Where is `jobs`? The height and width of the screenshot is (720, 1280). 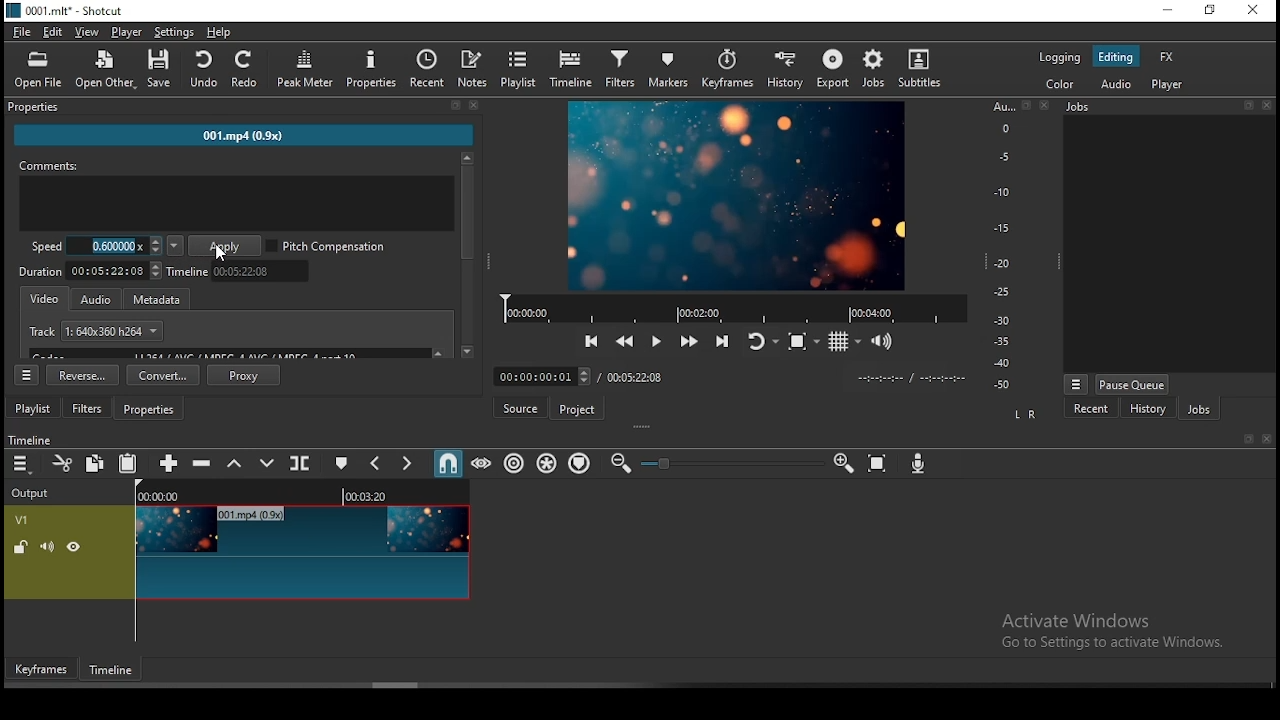 jobs is located at coordinates (1167, 108).